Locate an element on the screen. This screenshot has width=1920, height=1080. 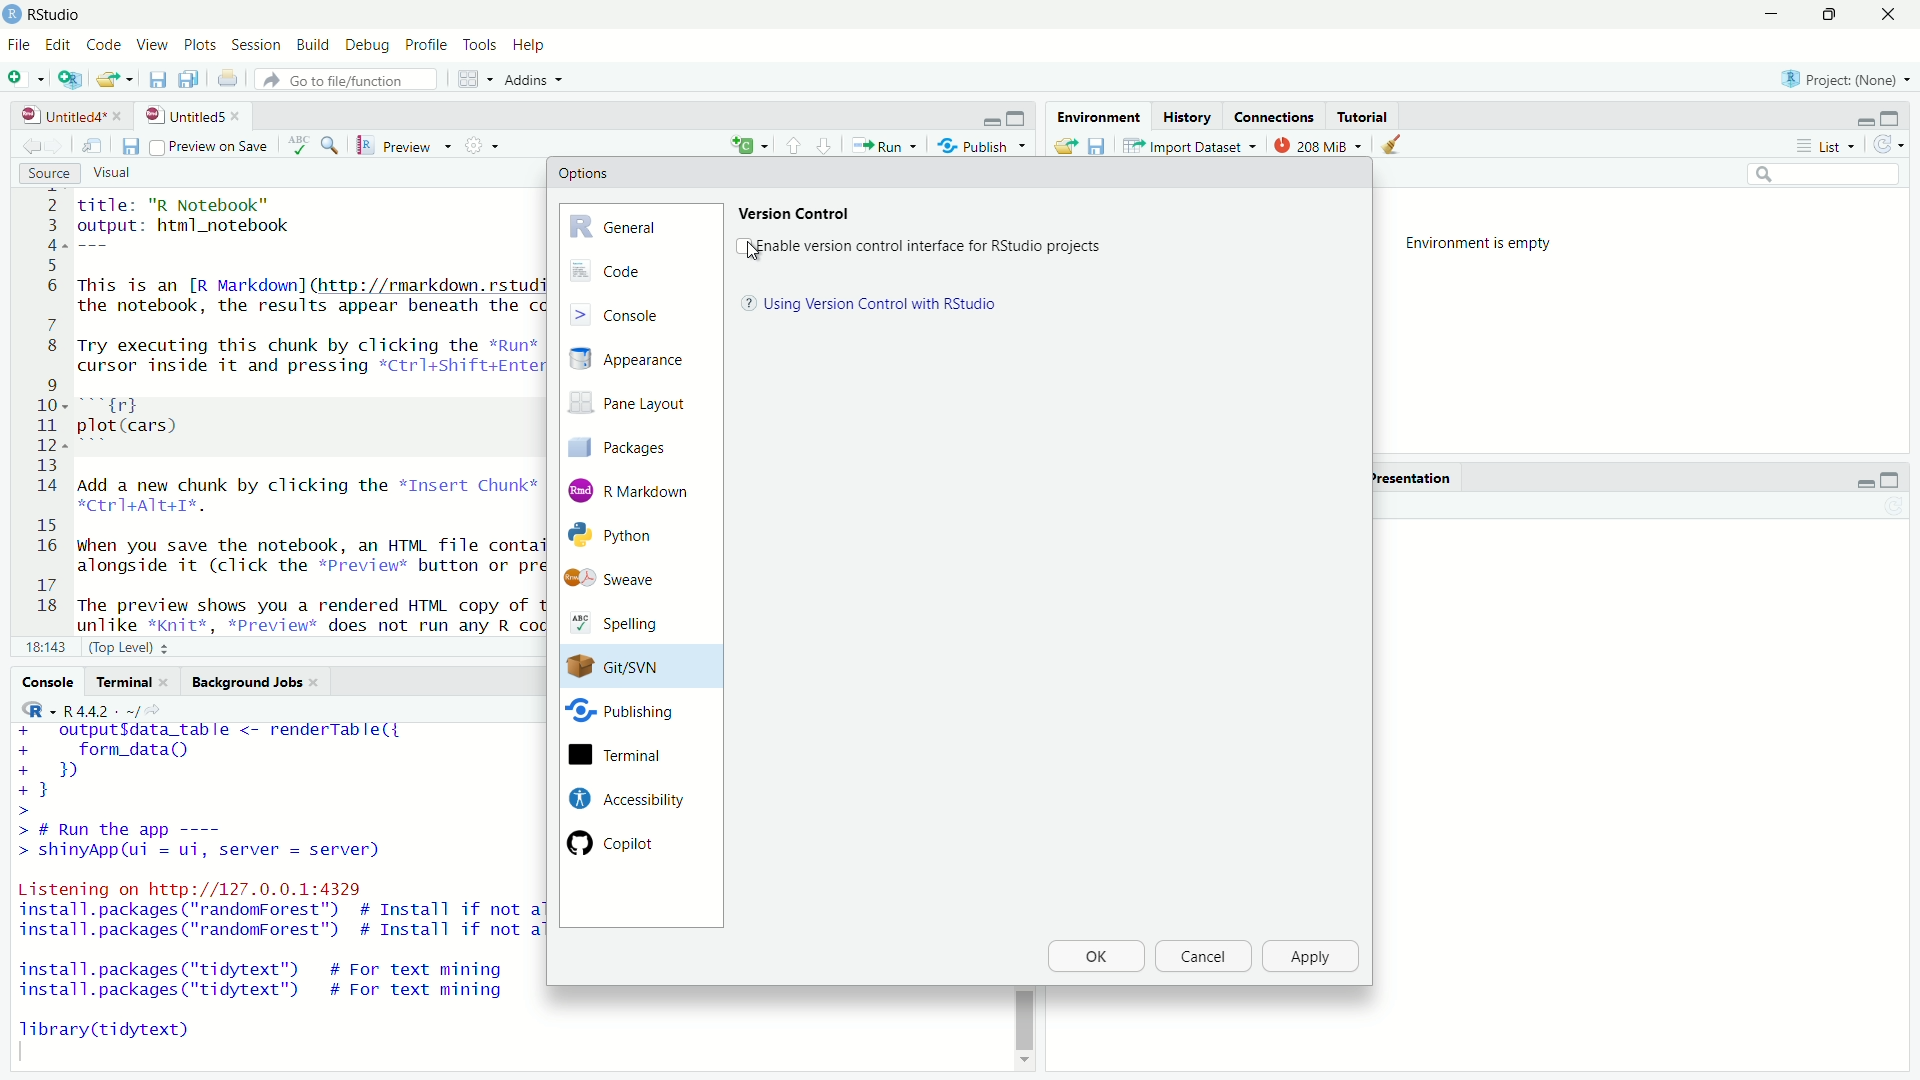
C Add menu is located at coordinates (749, 143).